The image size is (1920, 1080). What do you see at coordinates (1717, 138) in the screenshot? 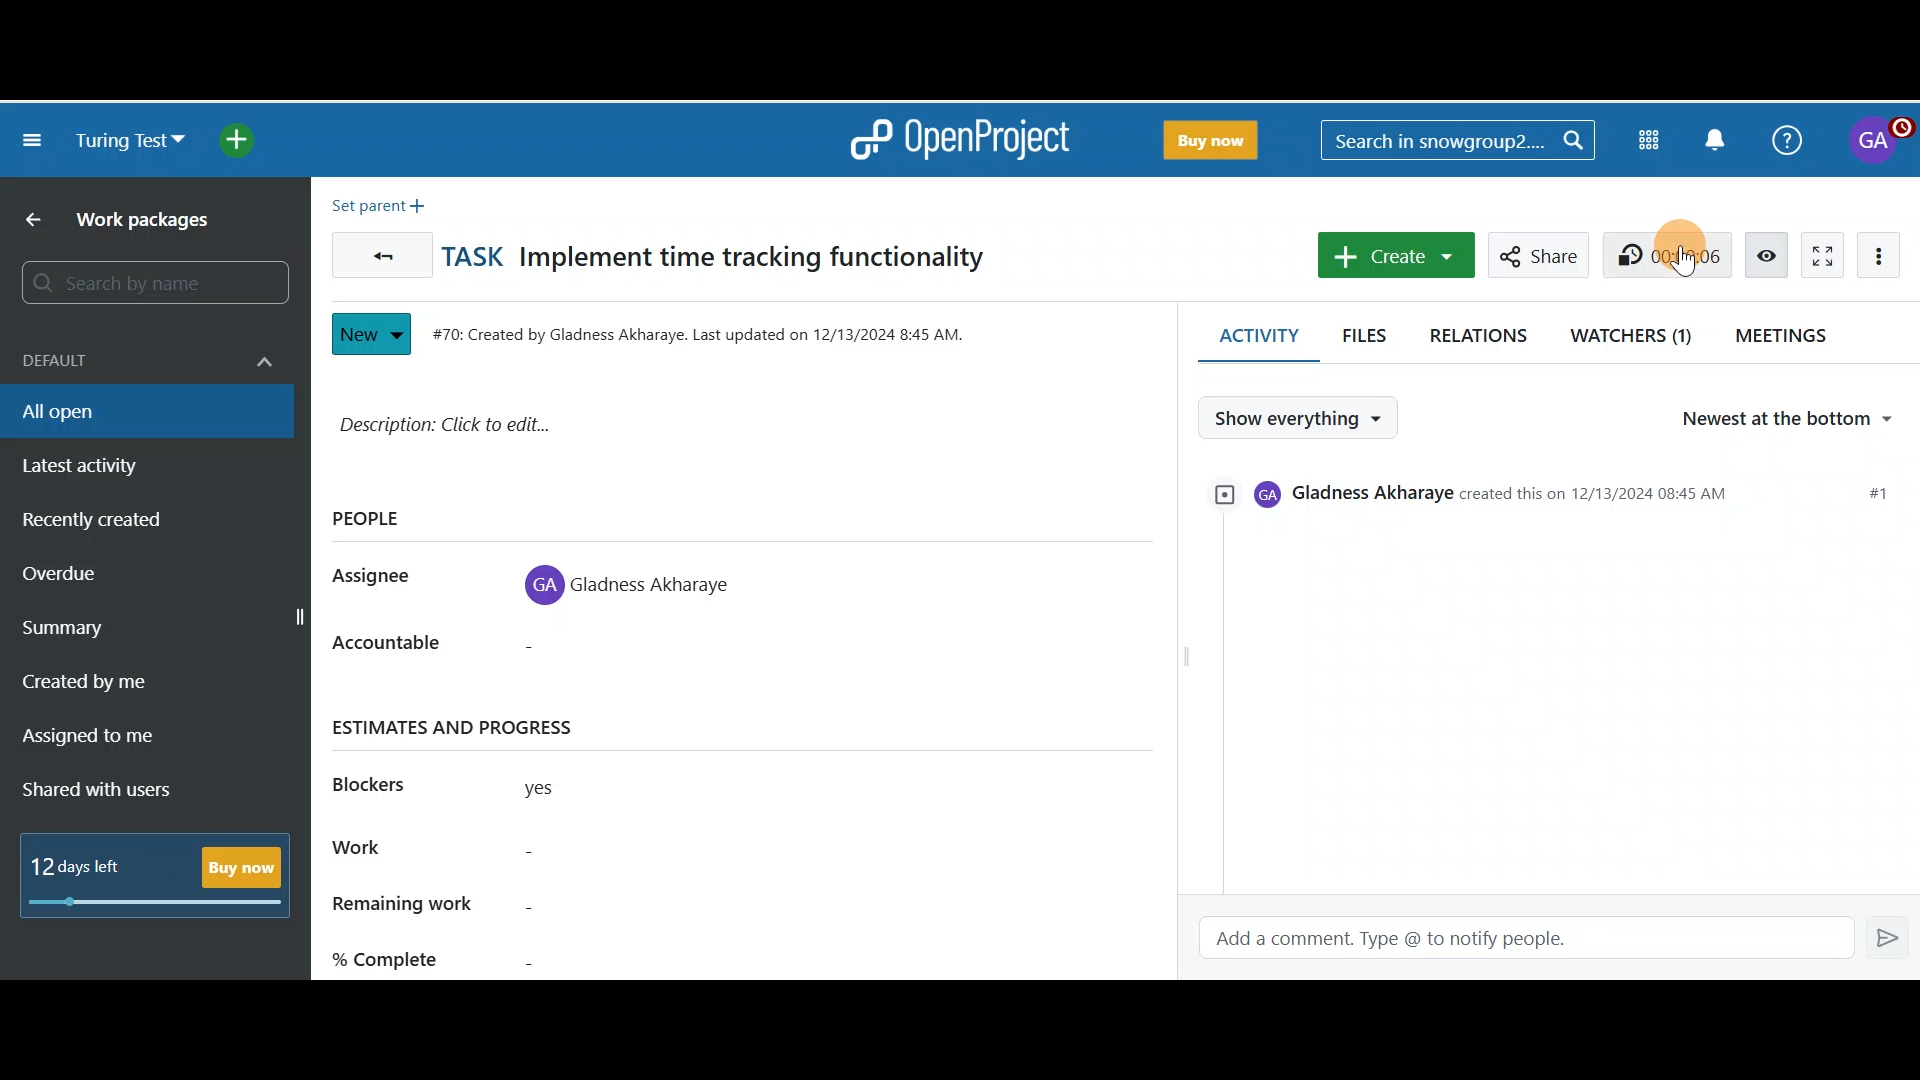
I see `Notification centre` at bounding box center [1717, 138].